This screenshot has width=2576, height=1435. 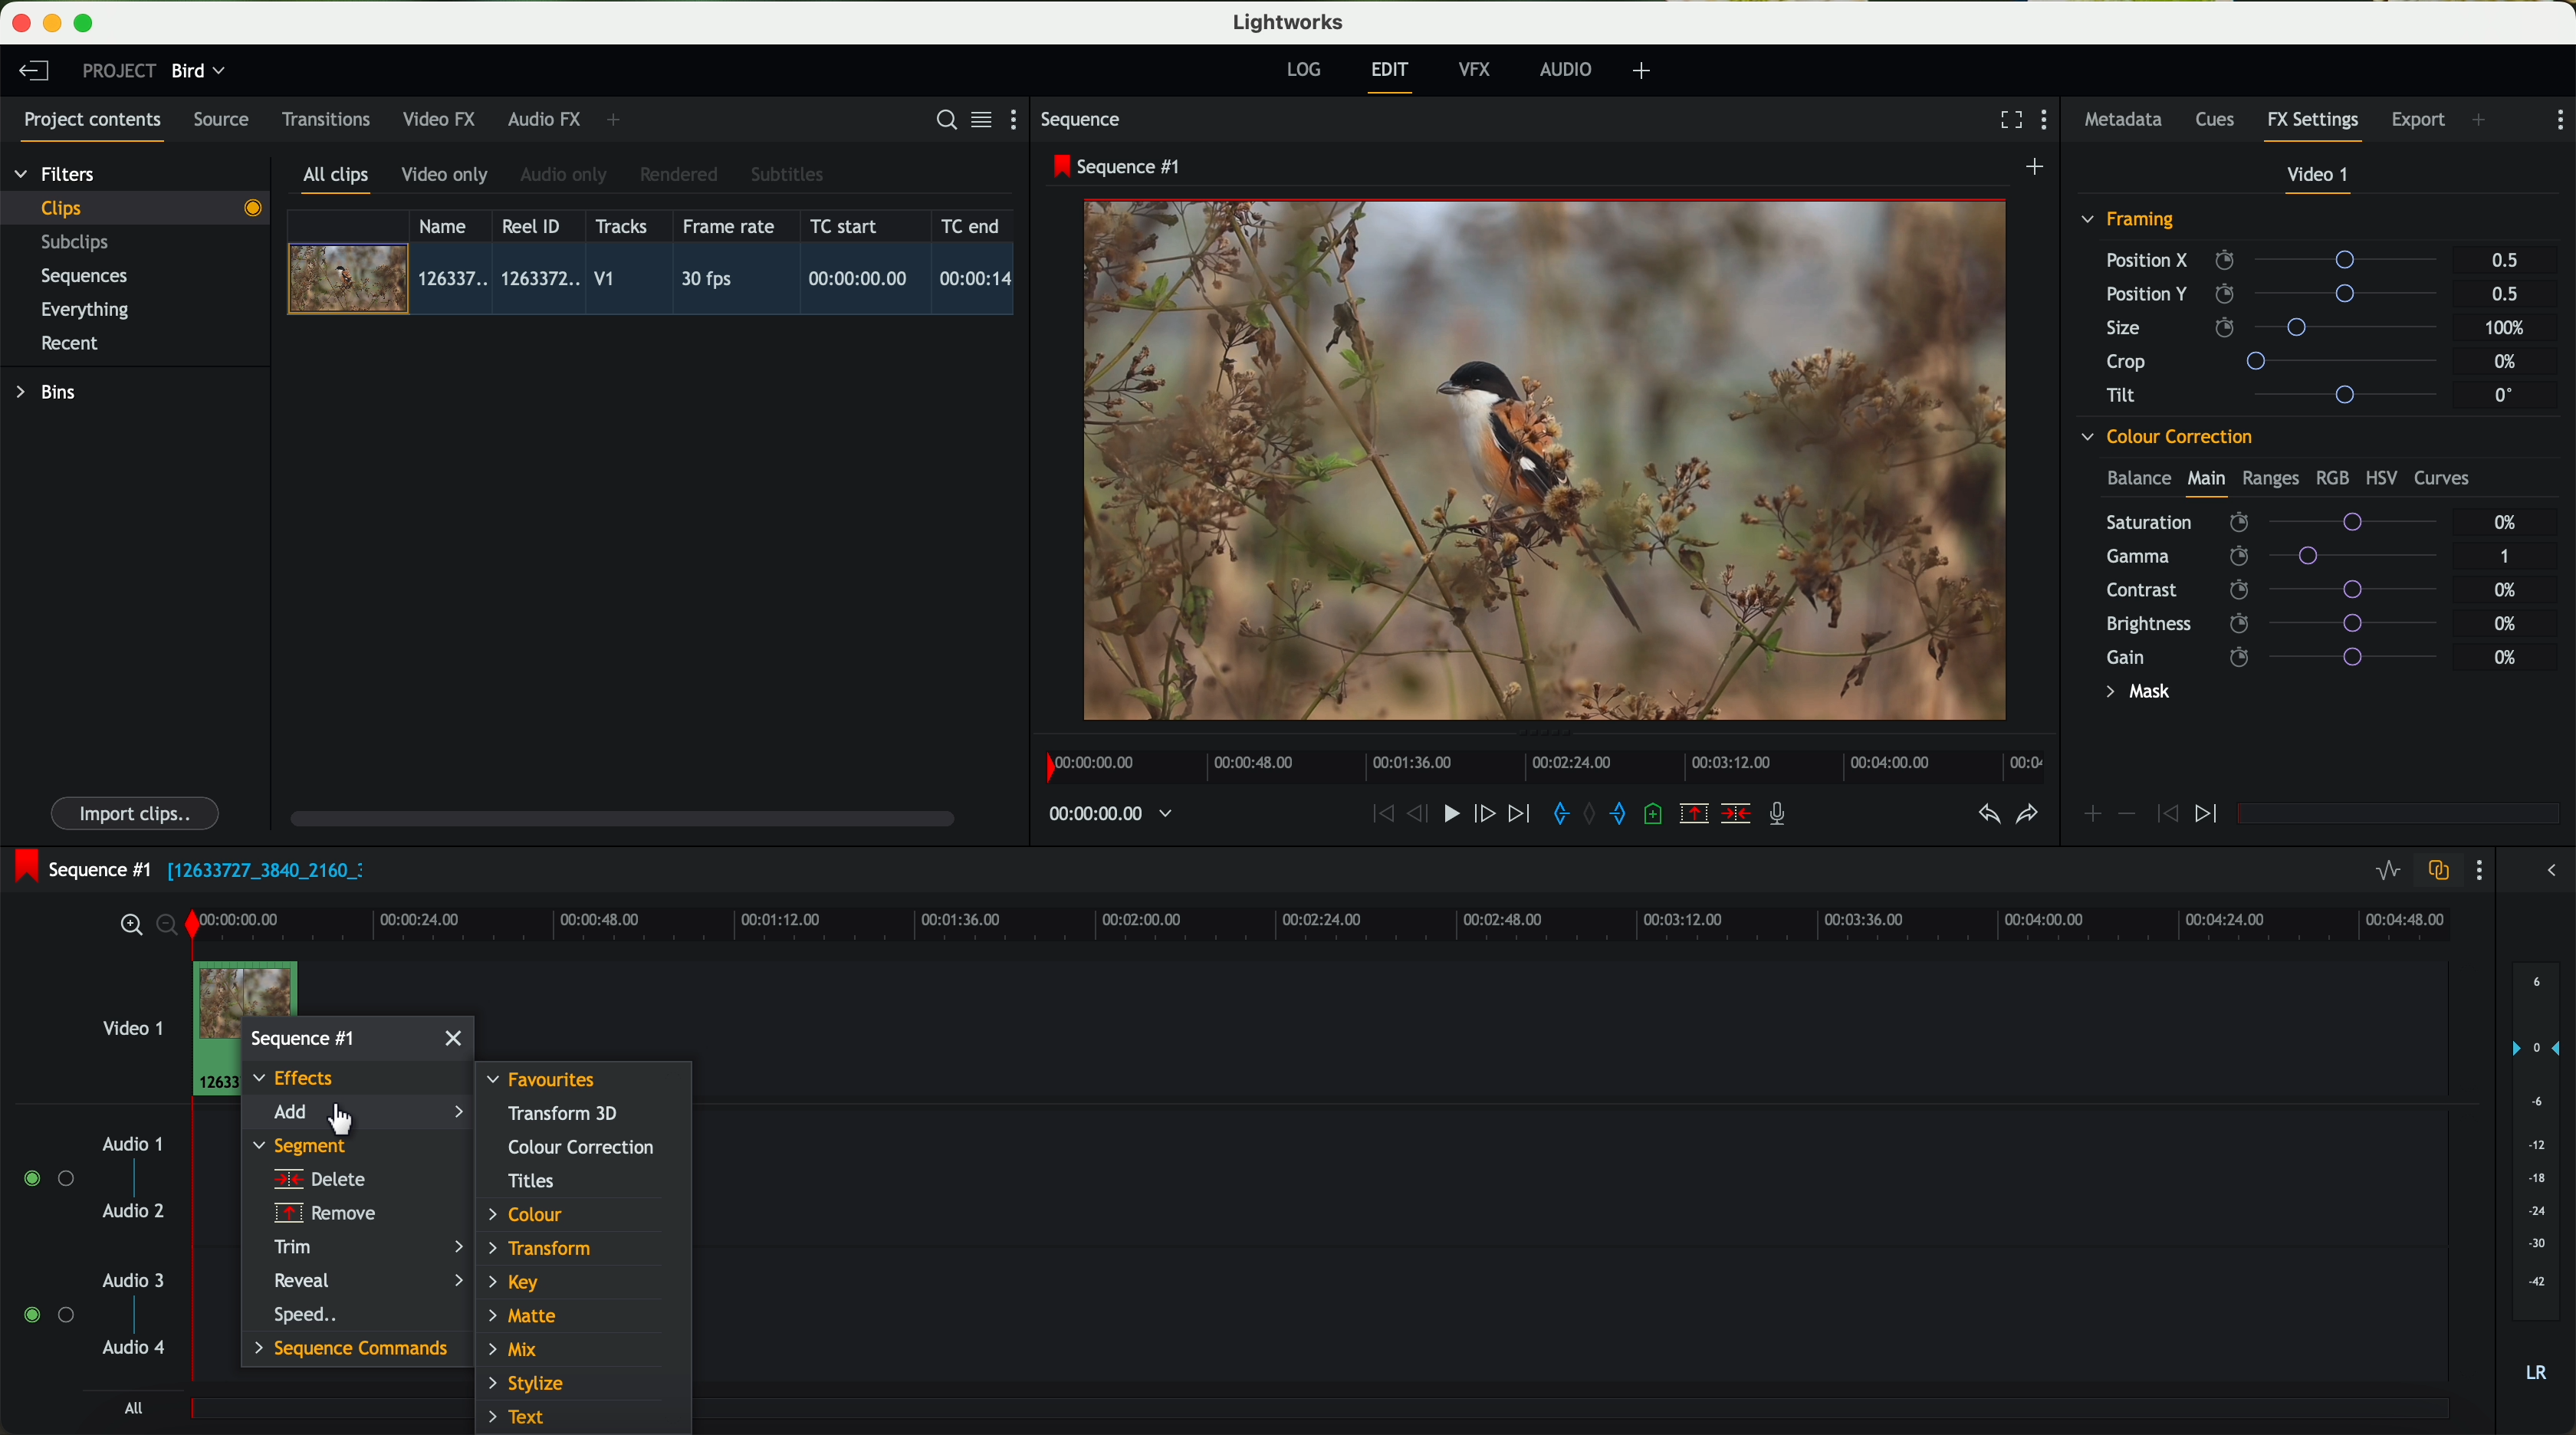 I want to click on subtitles, so click(x=784, y=175).